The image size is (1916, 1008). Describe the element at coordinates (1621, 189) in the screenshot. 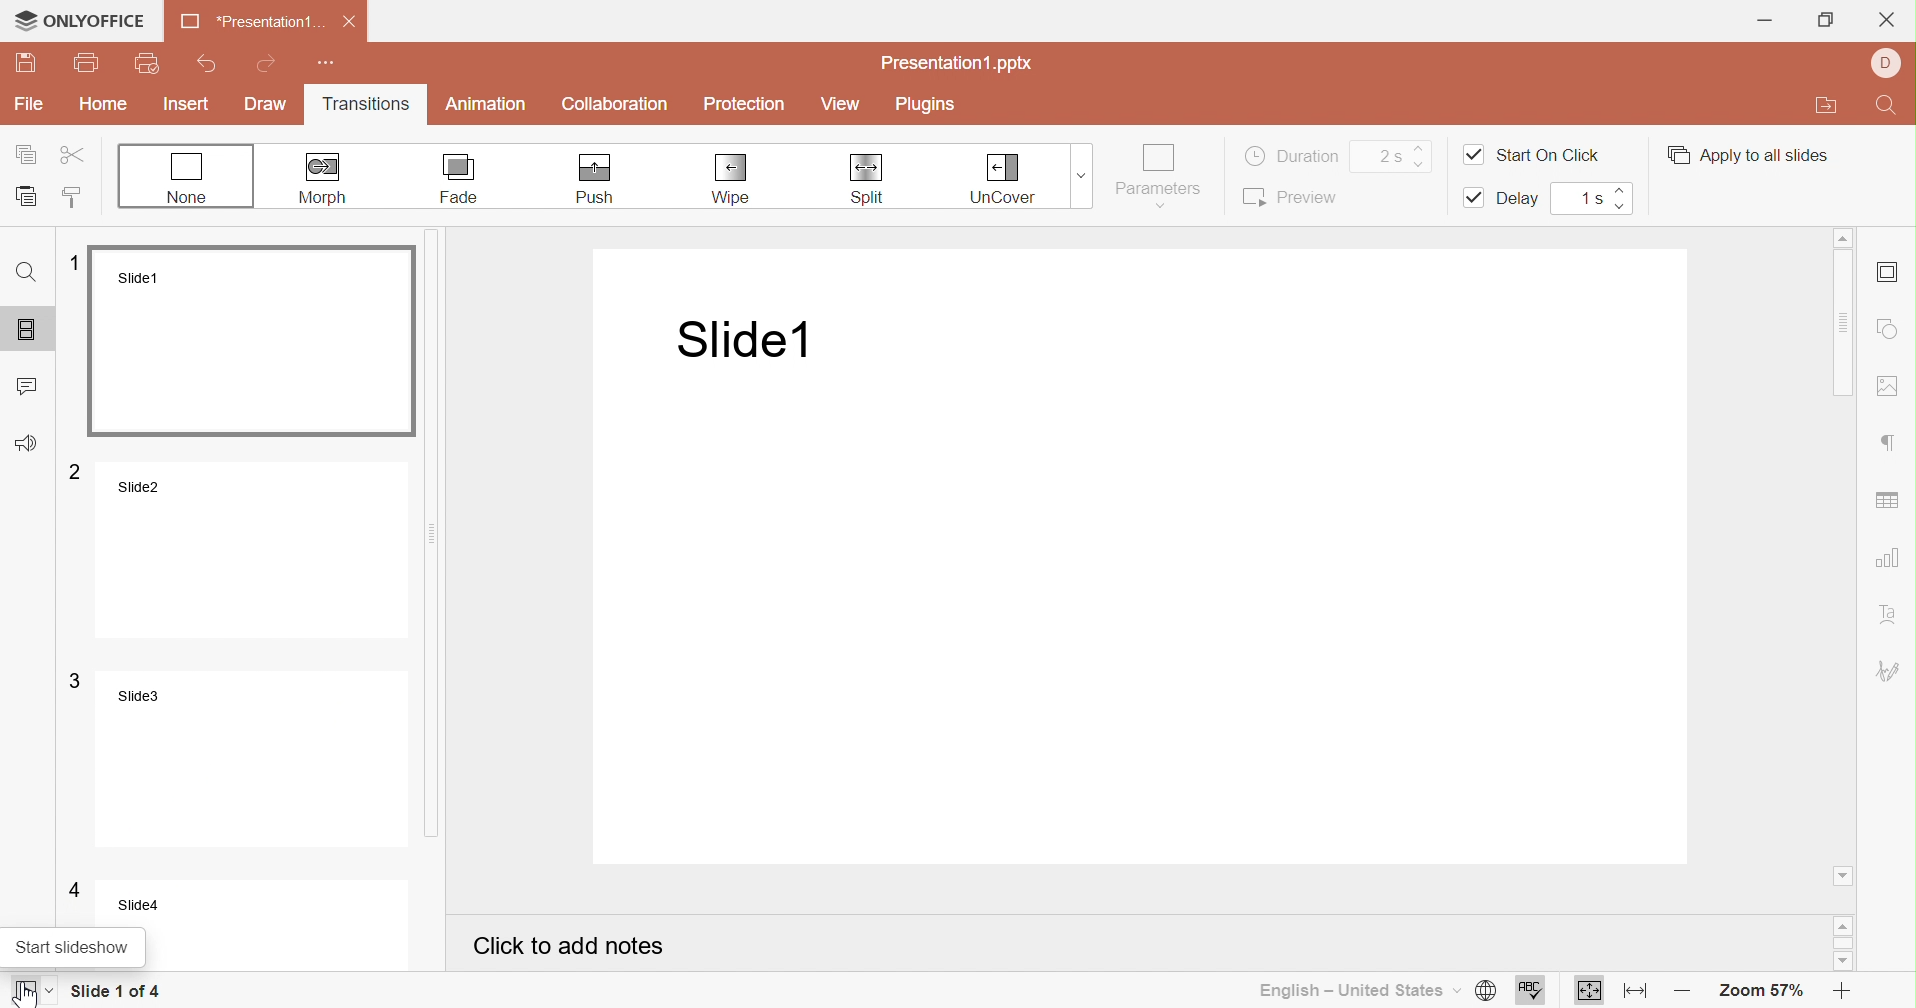

I see `Increase delay` at that location.